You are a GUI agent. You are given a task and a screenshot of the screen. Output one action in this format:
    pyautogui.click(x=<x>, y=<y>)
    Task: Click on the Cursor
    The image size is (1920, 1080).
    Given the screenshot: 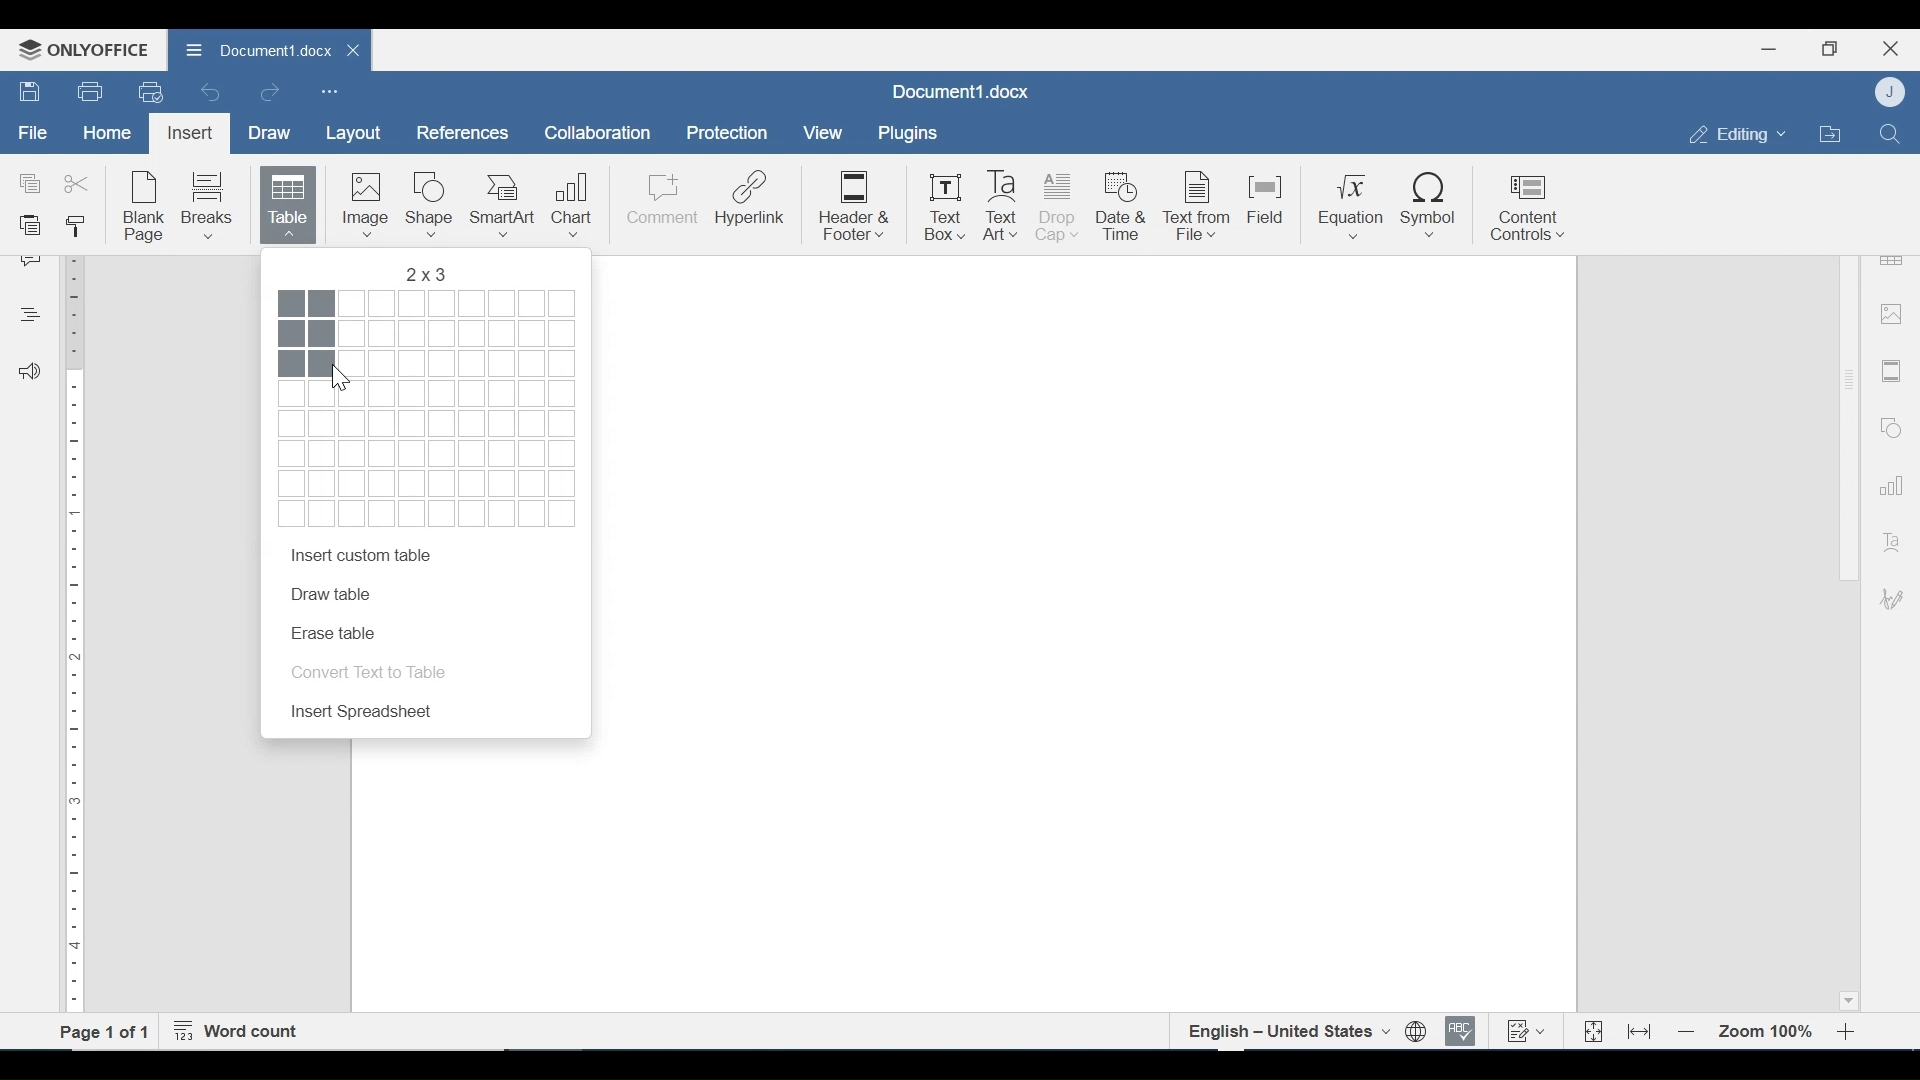 What is the action you would take?
    pyautogui.click(x=339, y=380)
    